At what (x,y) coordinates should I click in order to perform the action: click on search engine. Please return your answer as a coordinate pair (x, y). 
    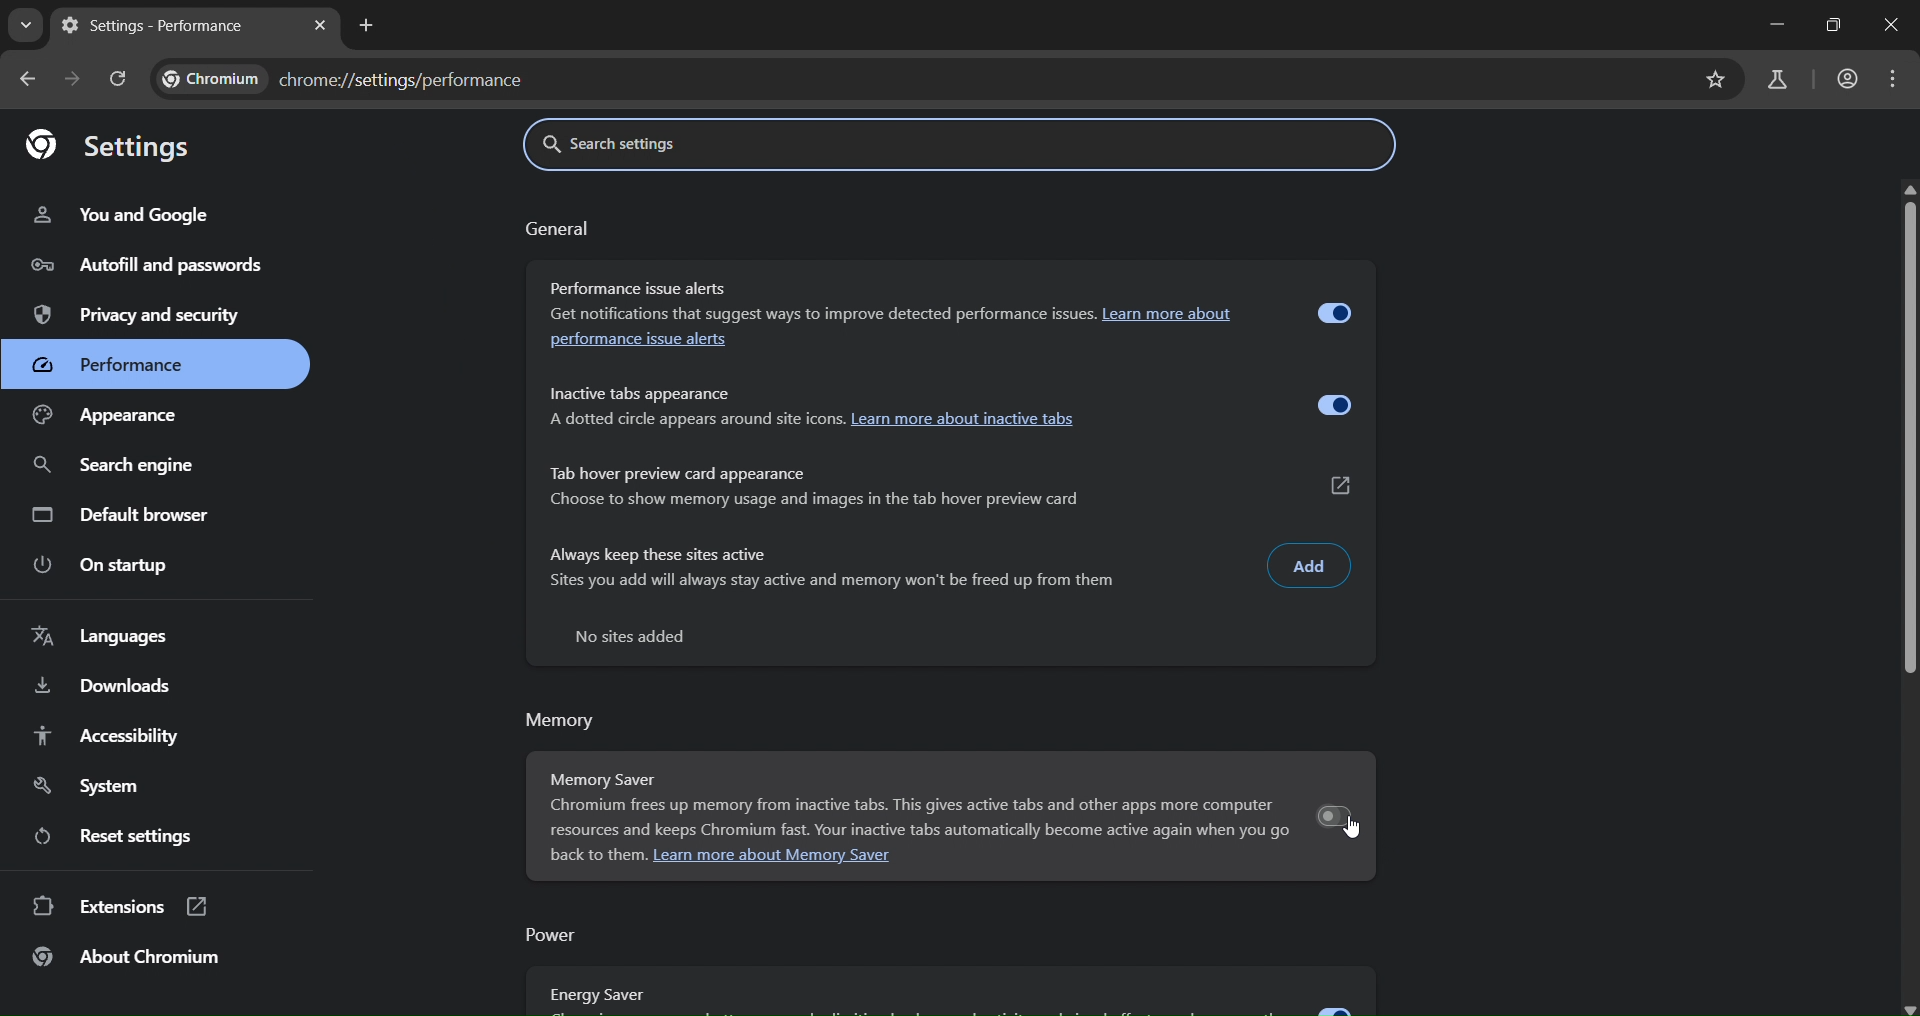
    Looking at the image, I should click on (126, 464).